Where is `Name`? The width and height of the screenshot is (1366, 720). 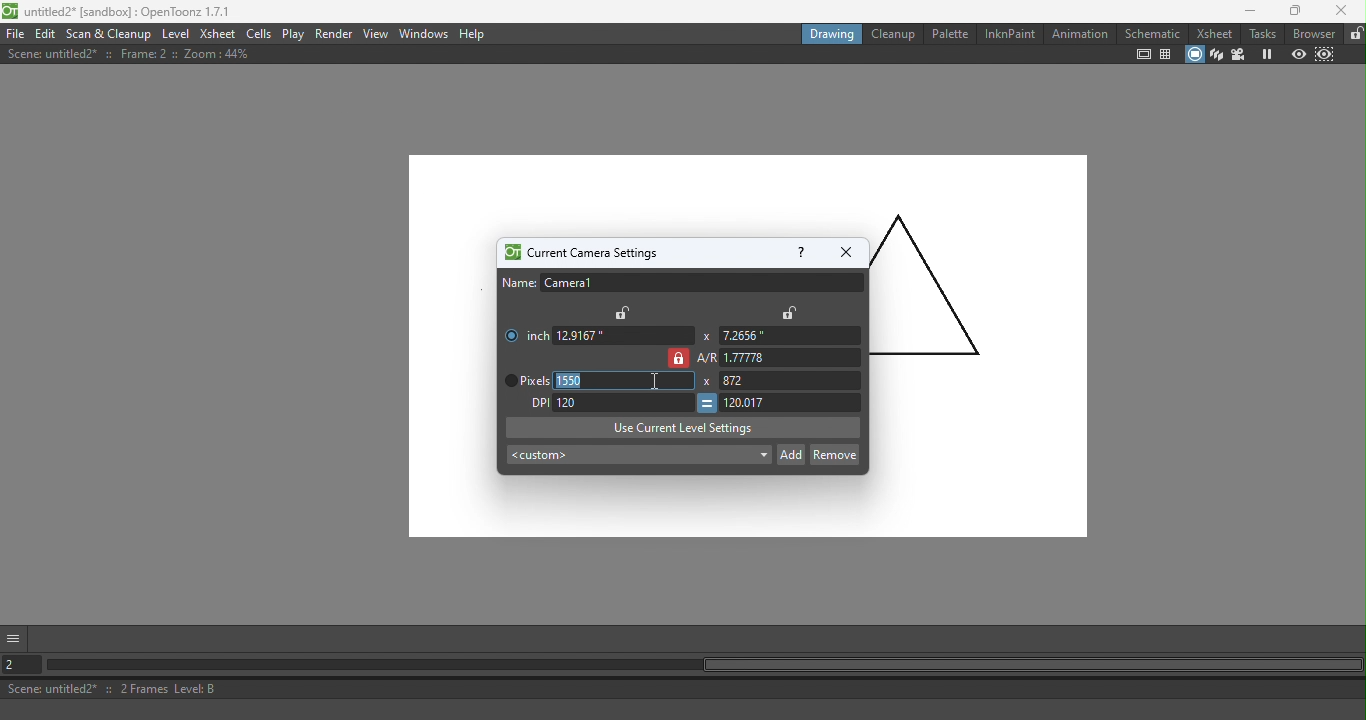 Name is located at coordinates (682, 283).